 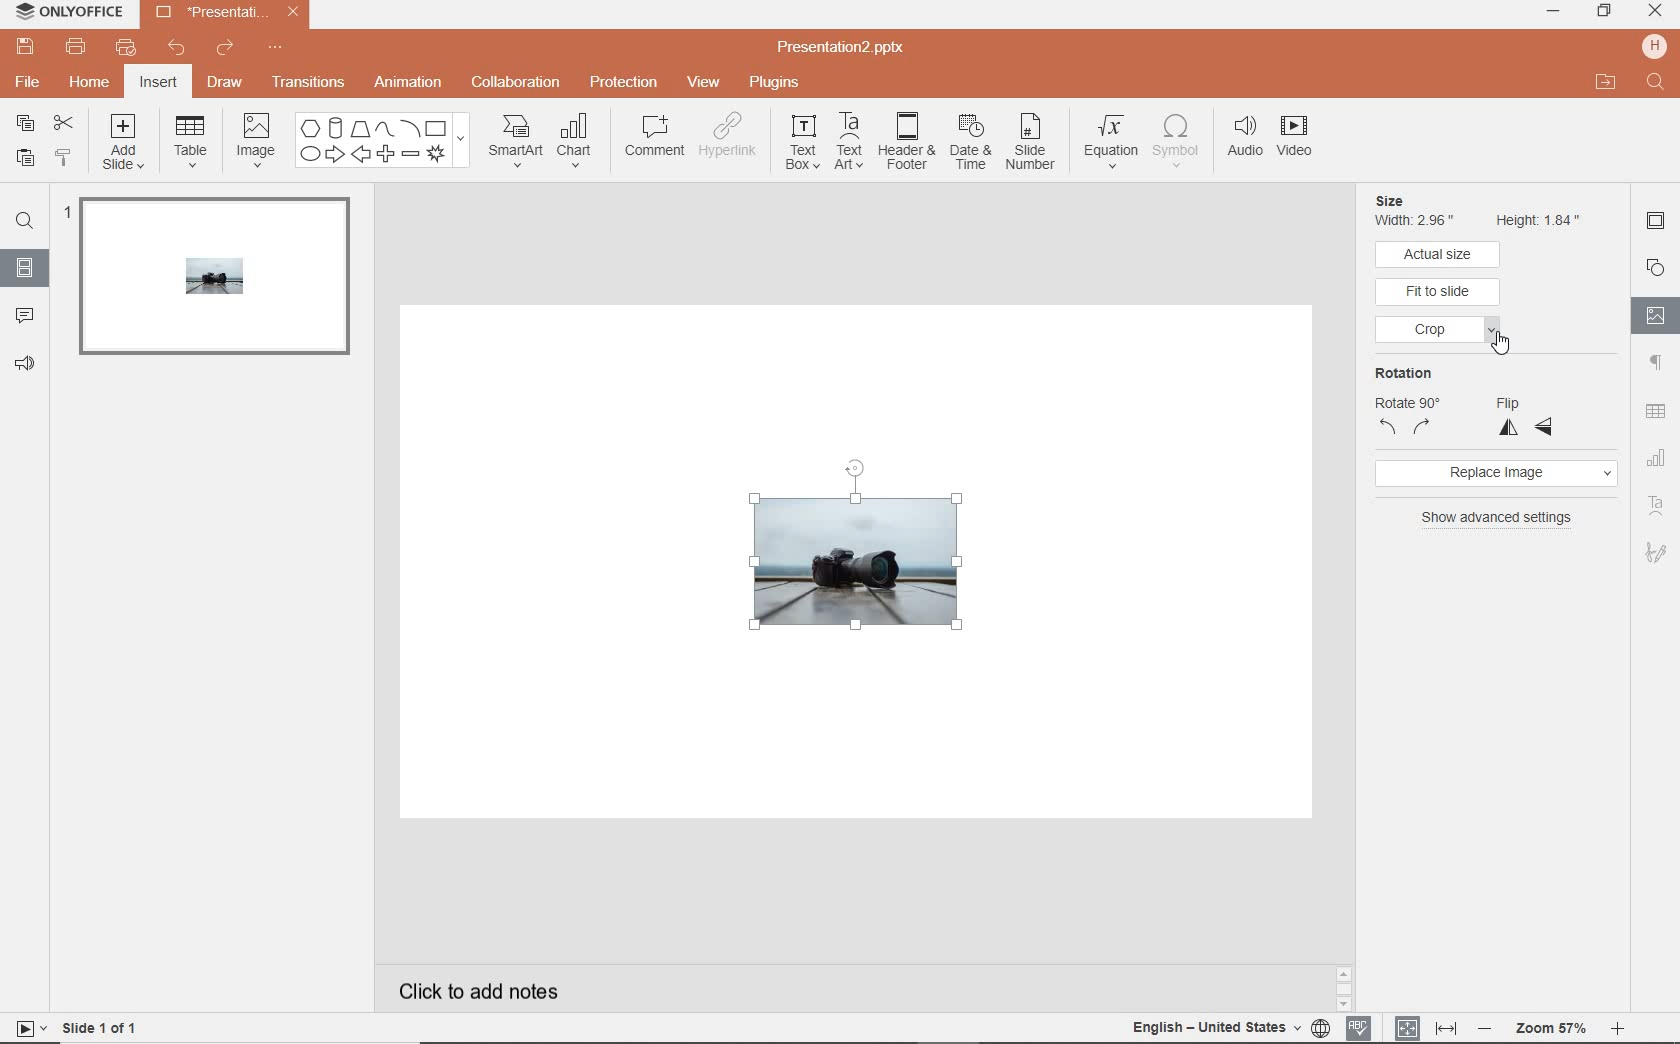 What do you see at coordinates (705, 81) in the screenshot?
I see `view` at bounding box center [705, 81].